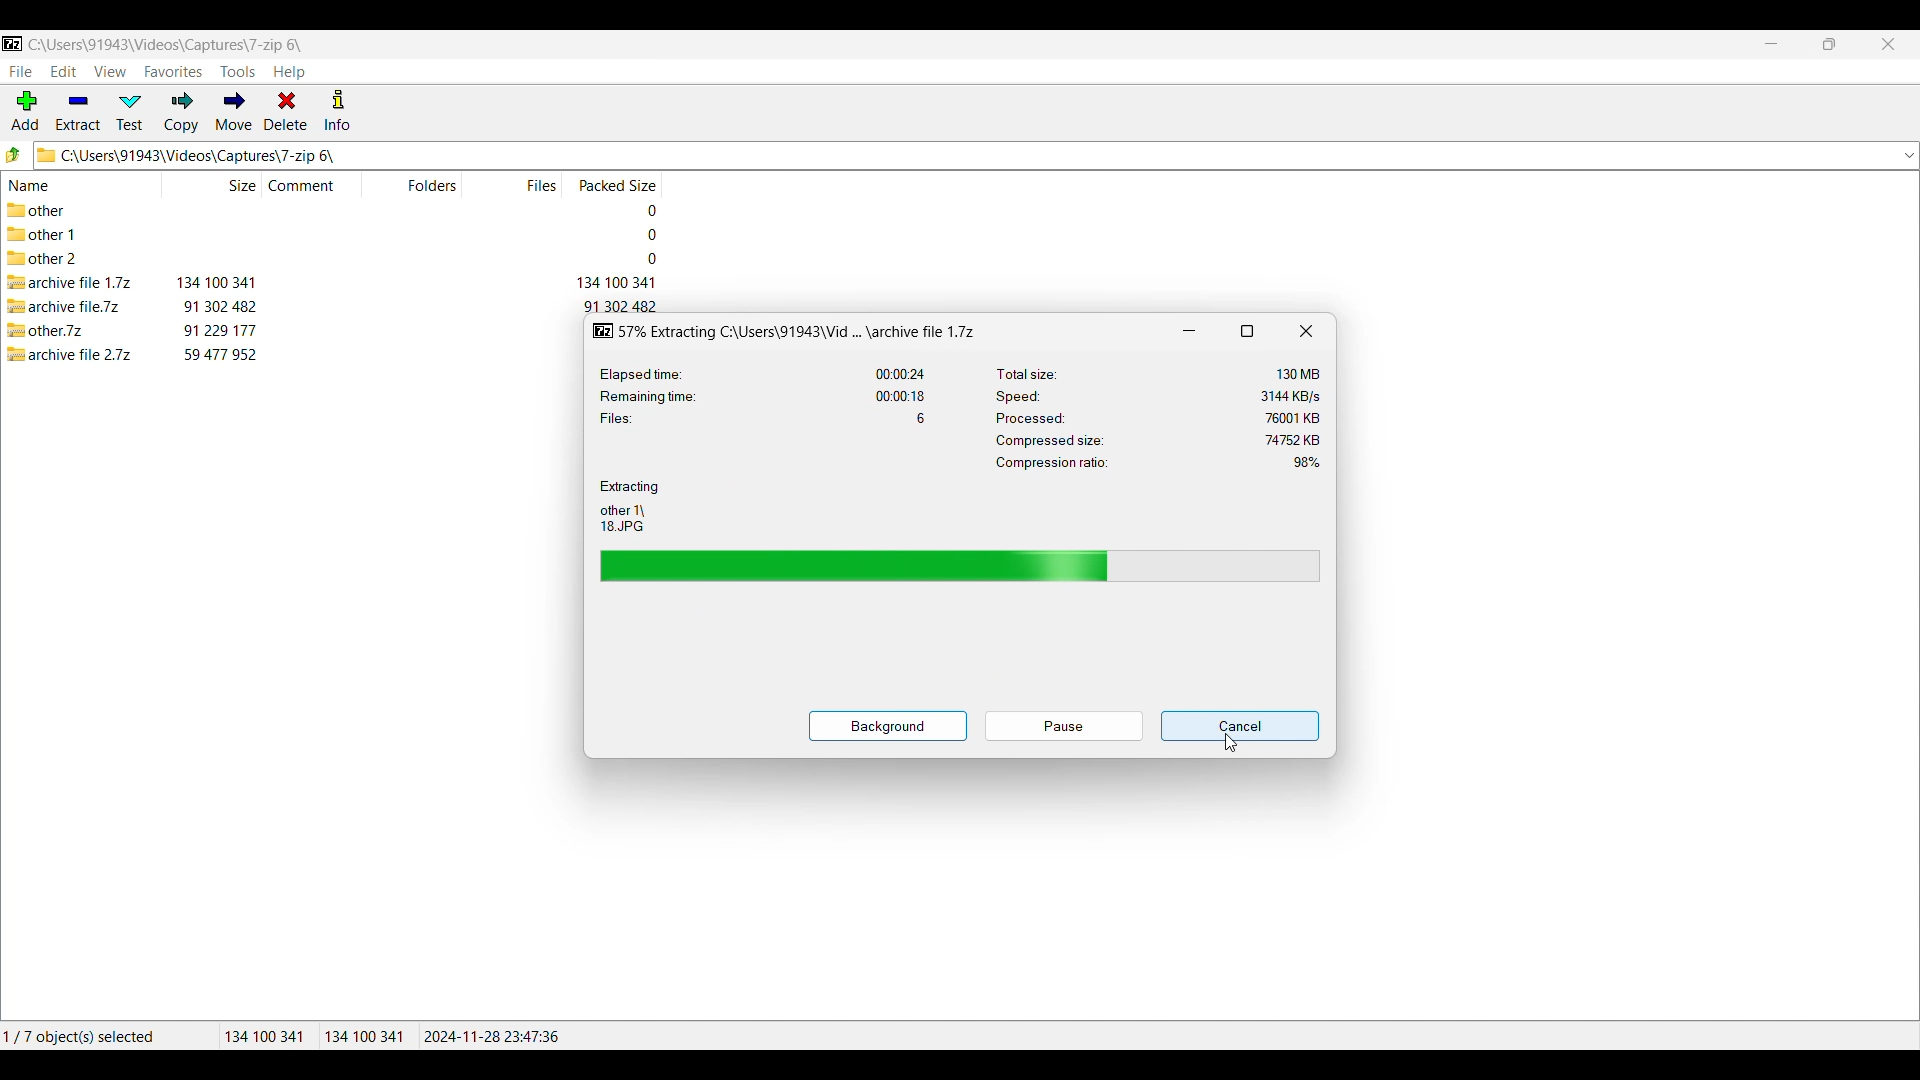 The image size is (1920, 1080). What do you see at coordinates (1158, 463) in the screenshot?
I see `Compression ratio: 98%` at bounding box center [1158, 463].